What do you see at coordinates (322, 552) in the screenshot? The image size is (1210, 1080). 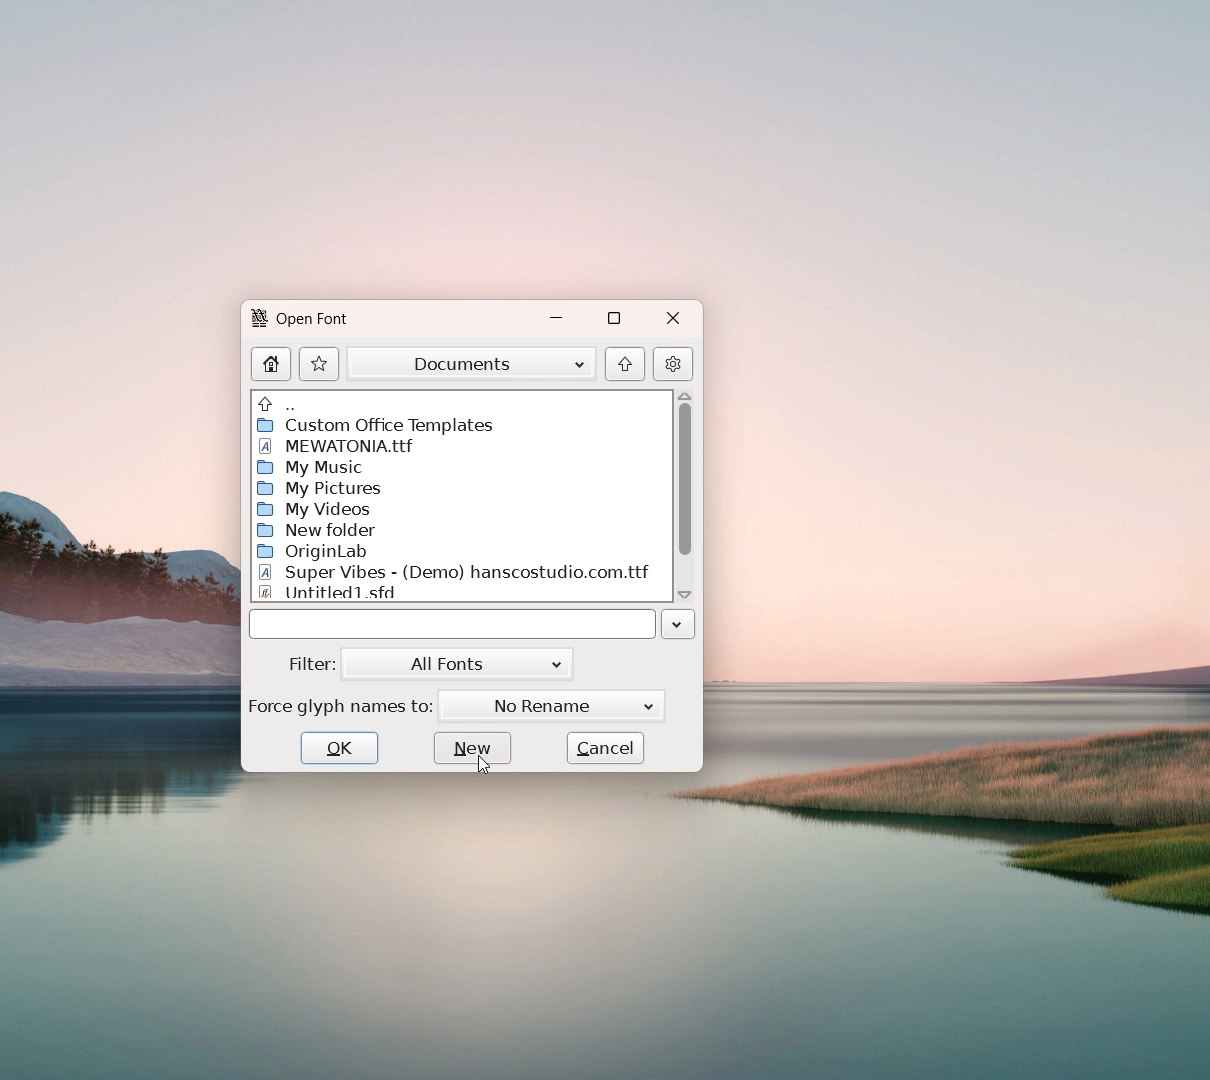 I see `OriginLab` at bounding box center [322, 552].